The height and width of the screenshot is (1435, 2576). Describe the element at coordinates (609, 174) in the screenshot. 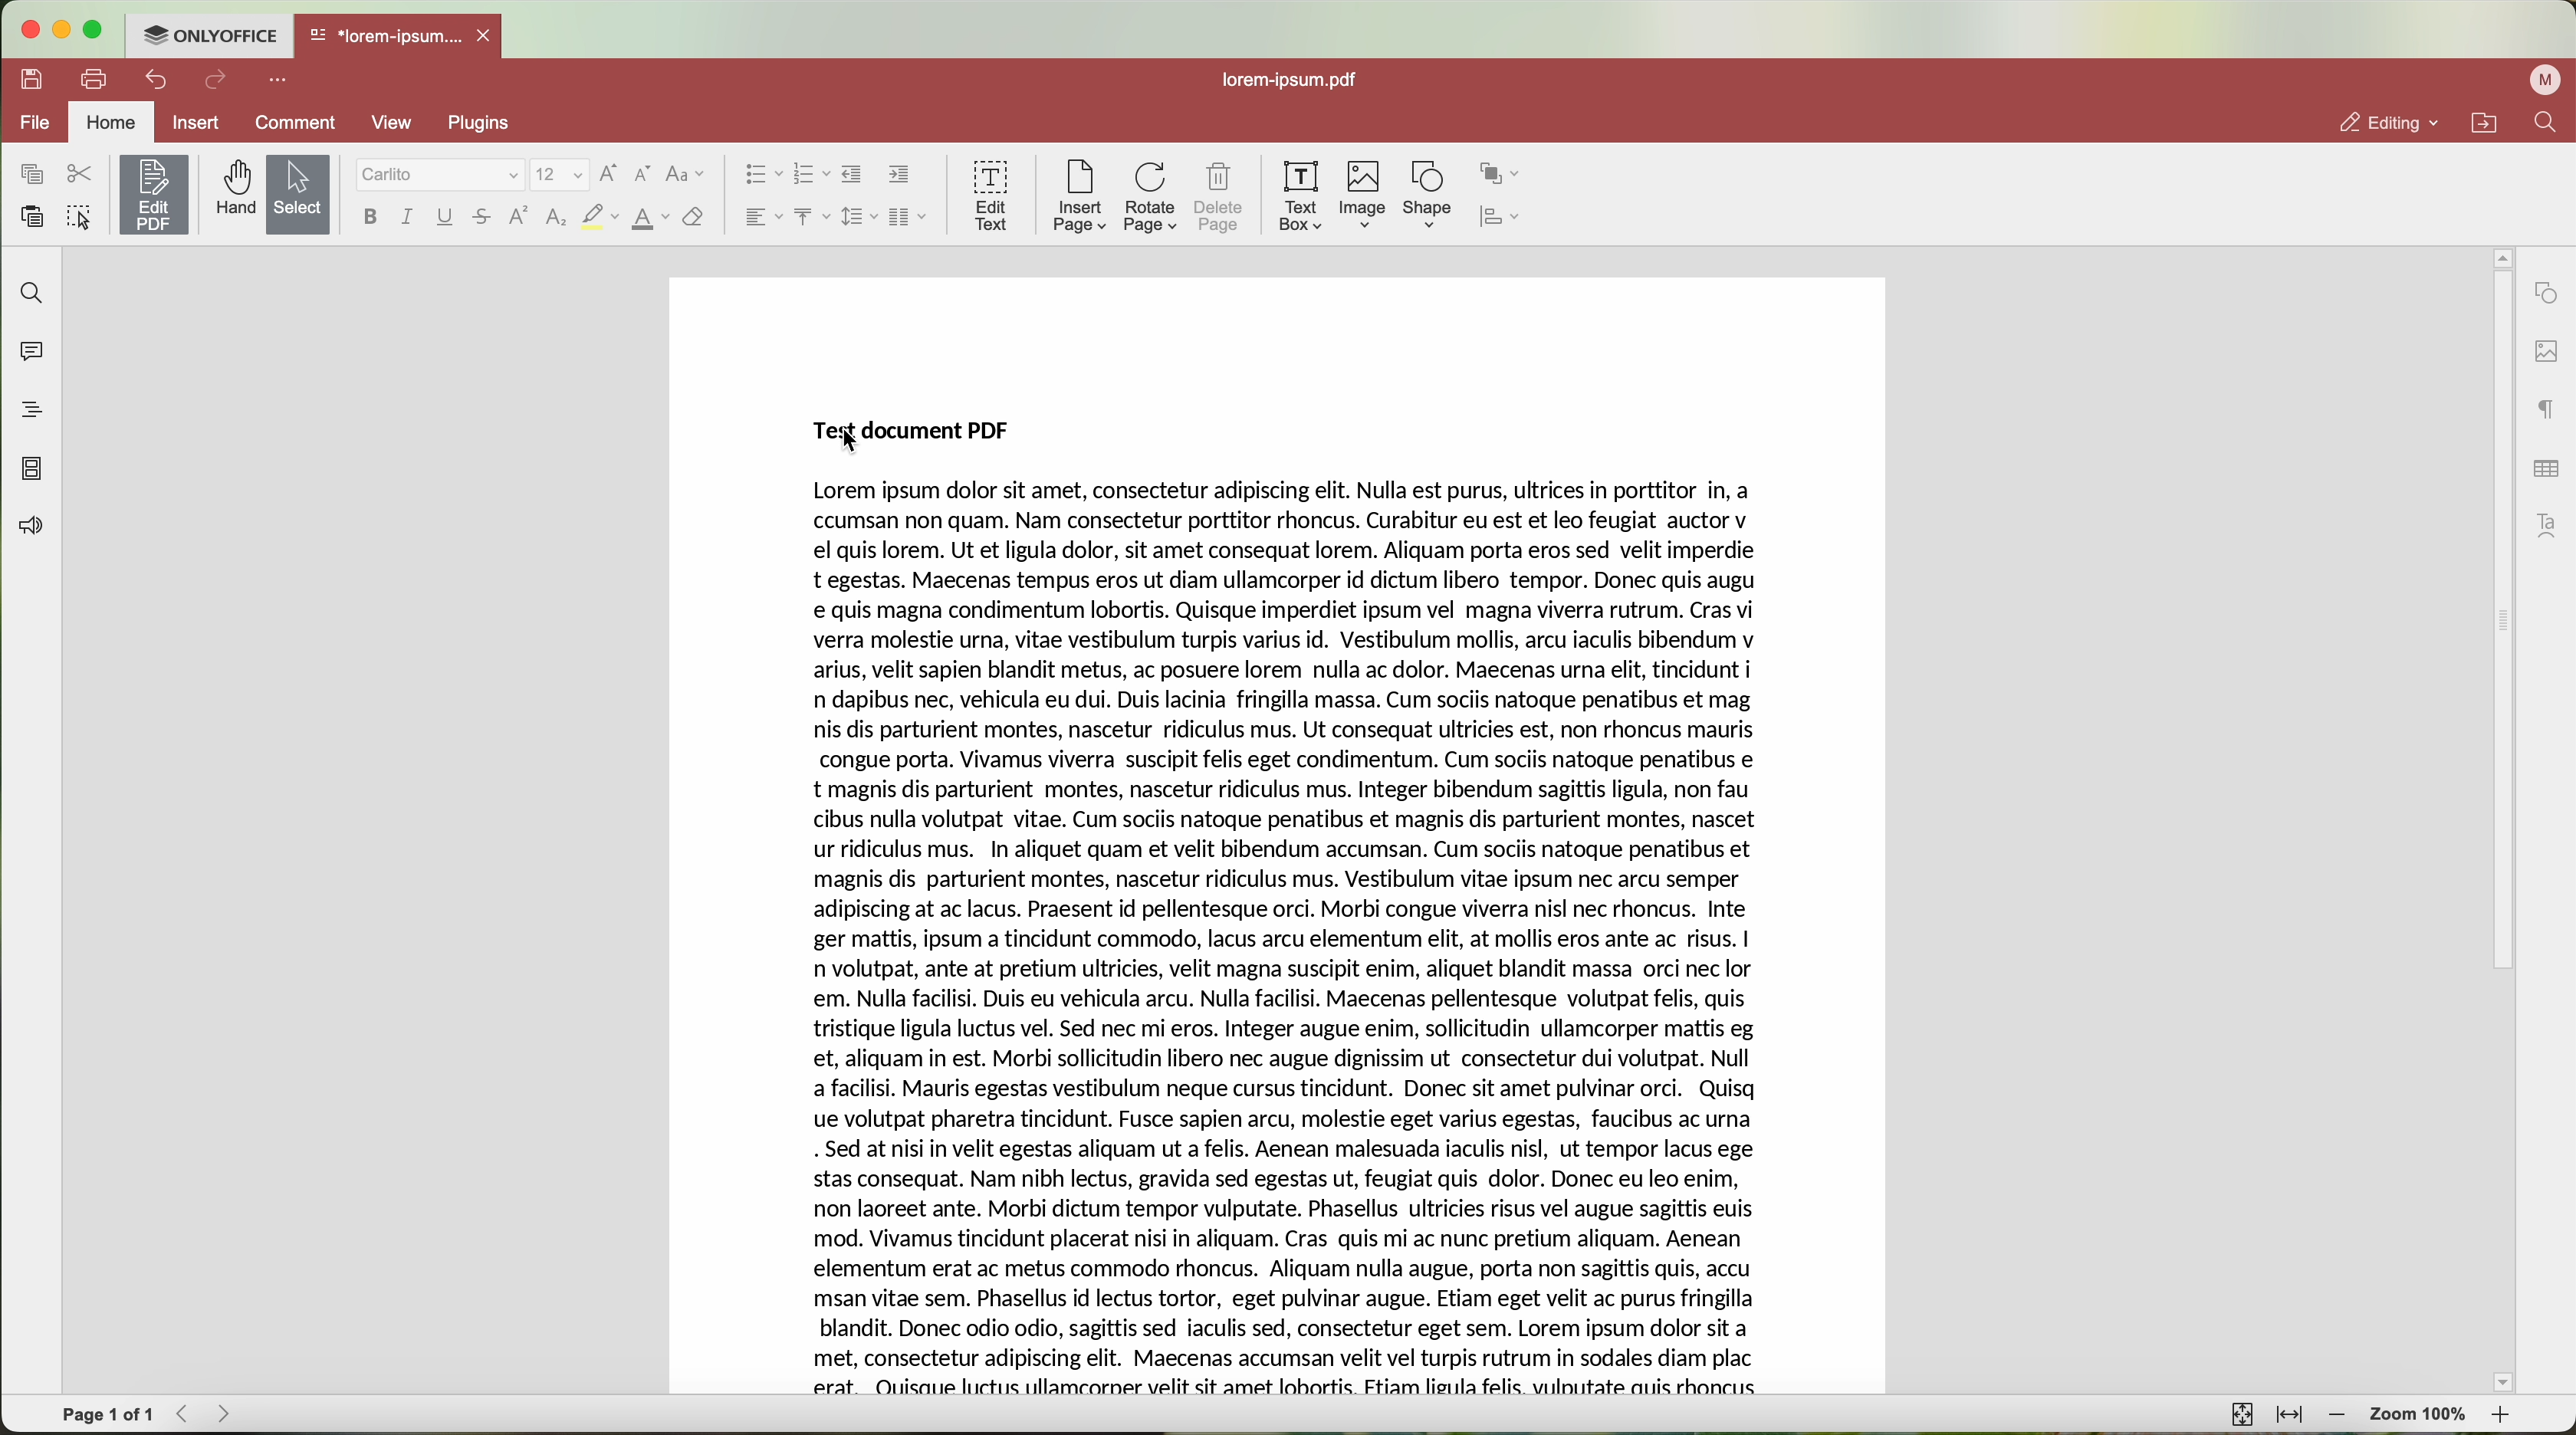

I see `increment font size` at that location.